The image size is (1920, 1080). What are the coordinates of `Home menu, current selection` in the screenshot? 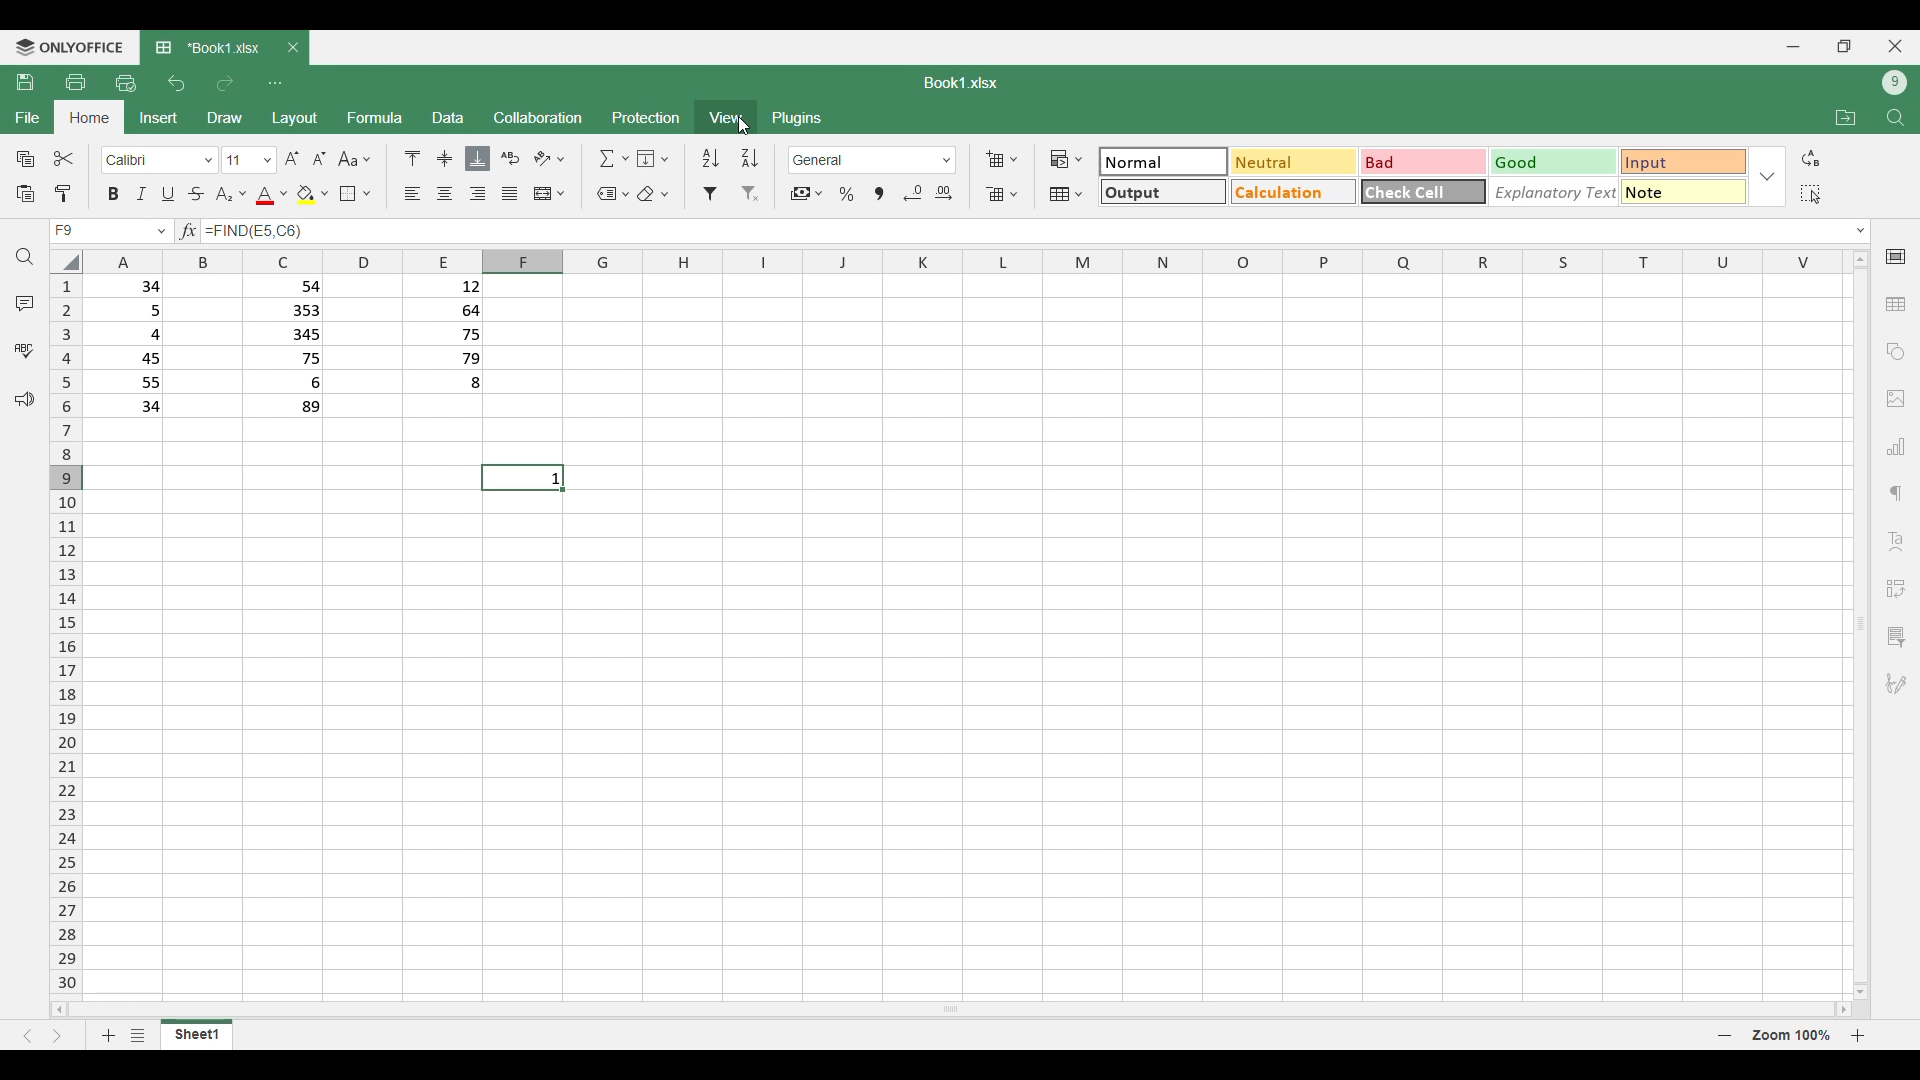 It's located at (89, 117).